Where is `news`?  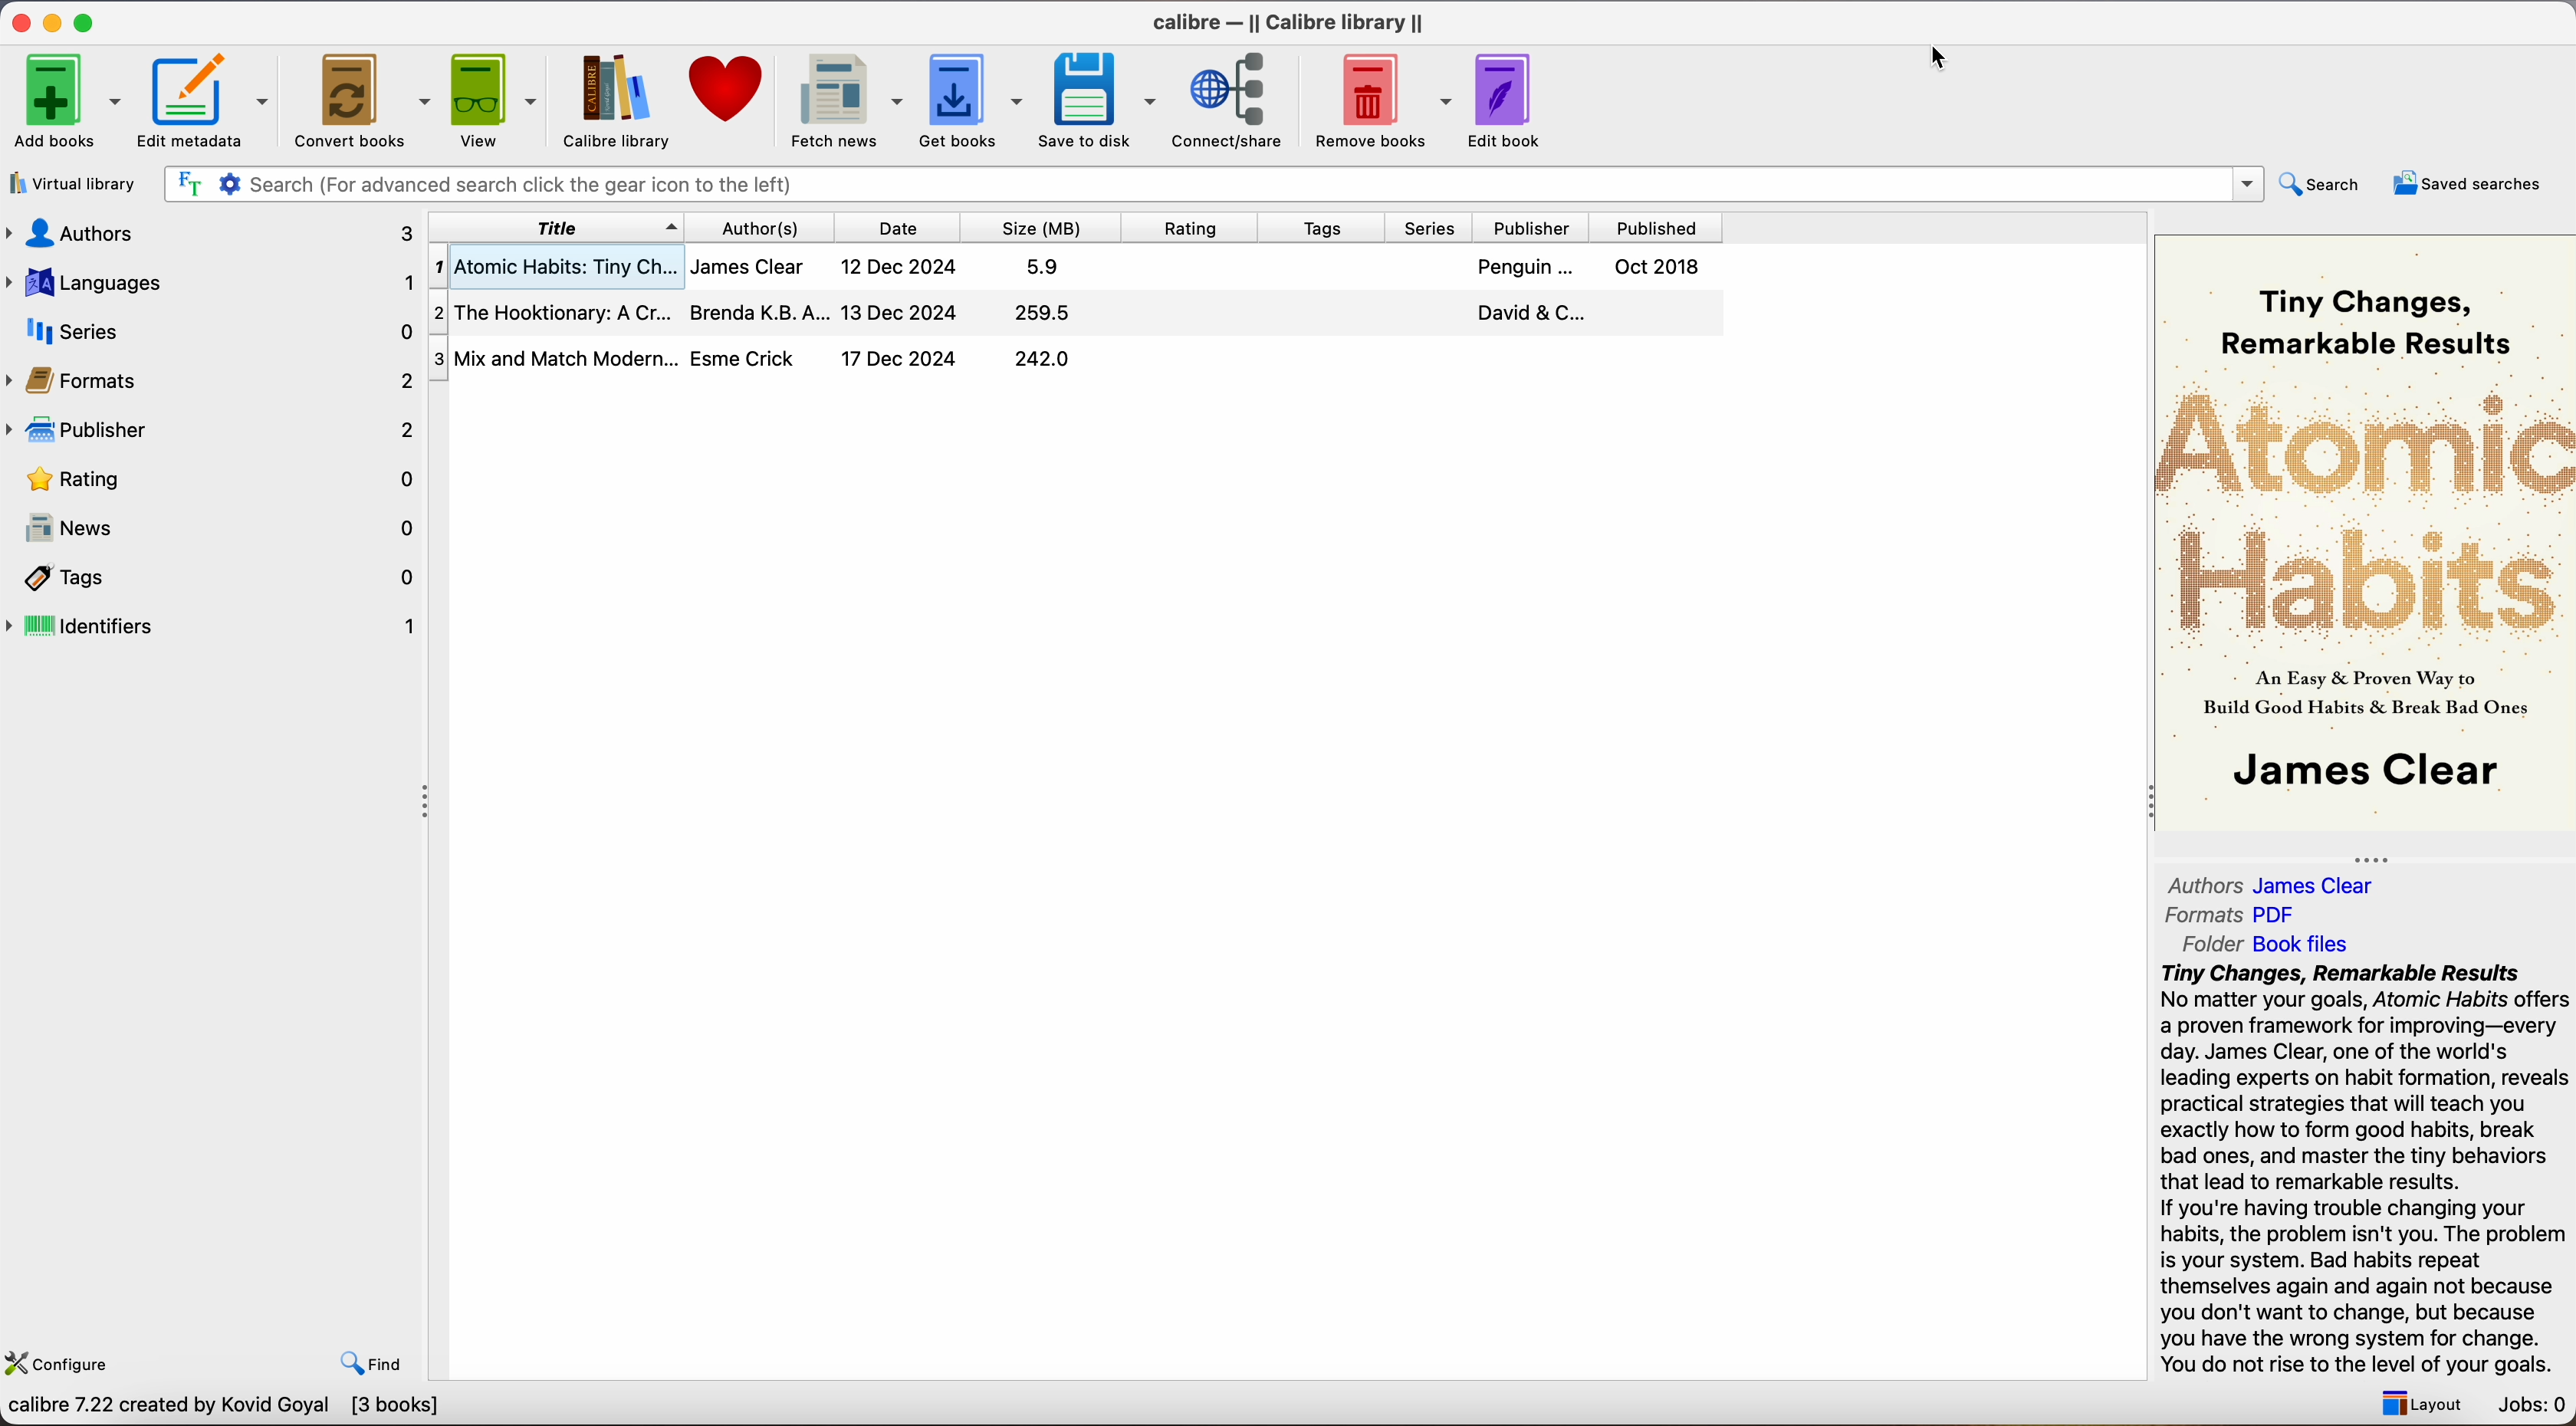 news is located at coordinates (216, 531).